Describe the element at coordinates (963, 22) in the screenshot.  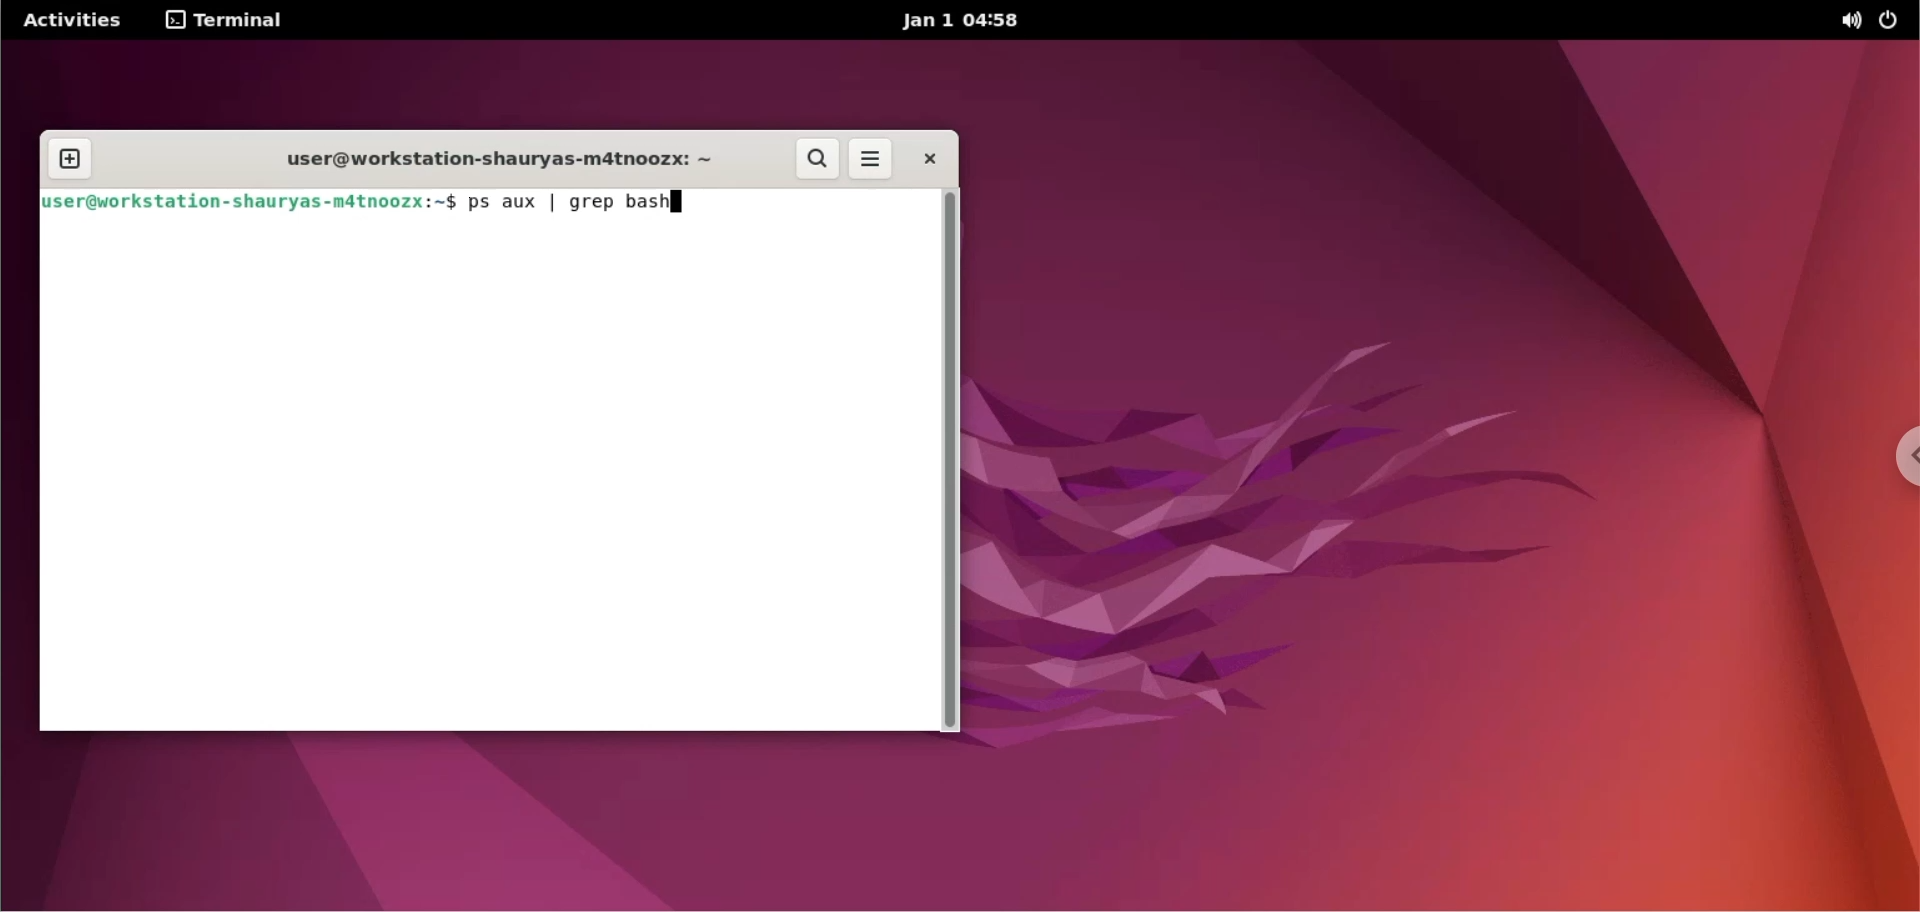
I see `Jan 1 04:58` at that location.